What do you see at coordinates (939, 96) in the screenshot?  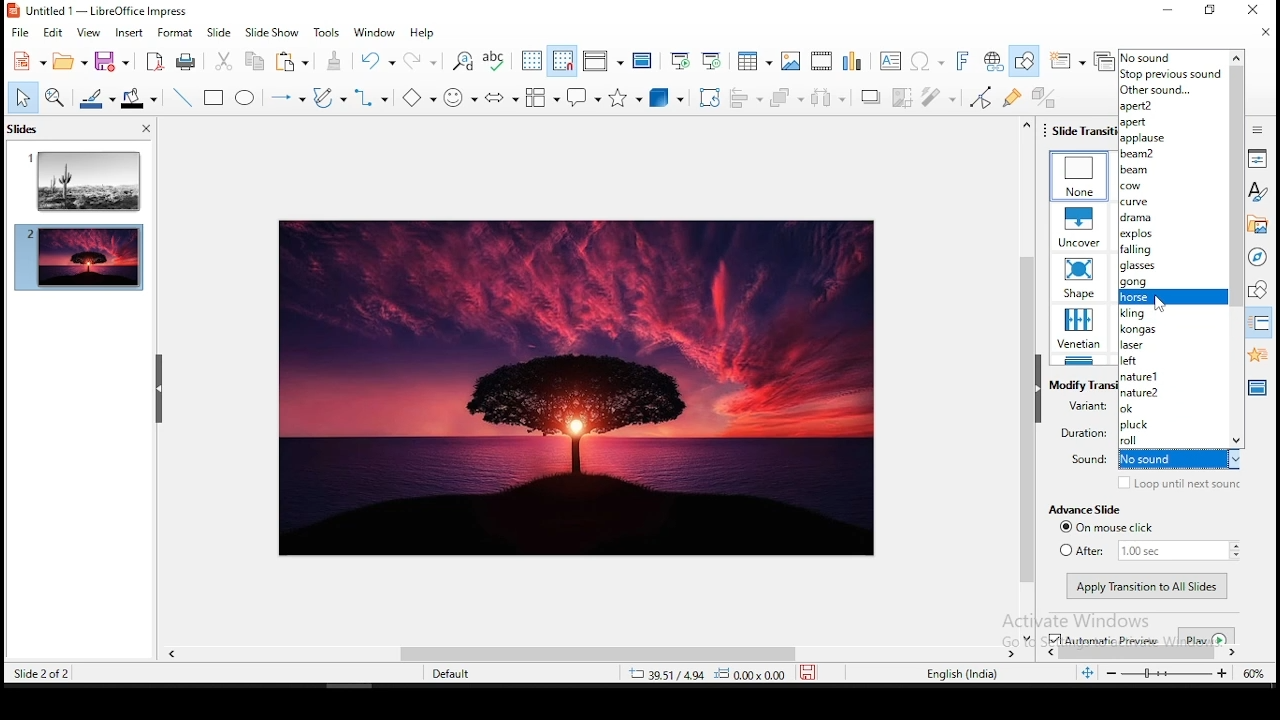 I see `filter` at bounding box center [939, 96].